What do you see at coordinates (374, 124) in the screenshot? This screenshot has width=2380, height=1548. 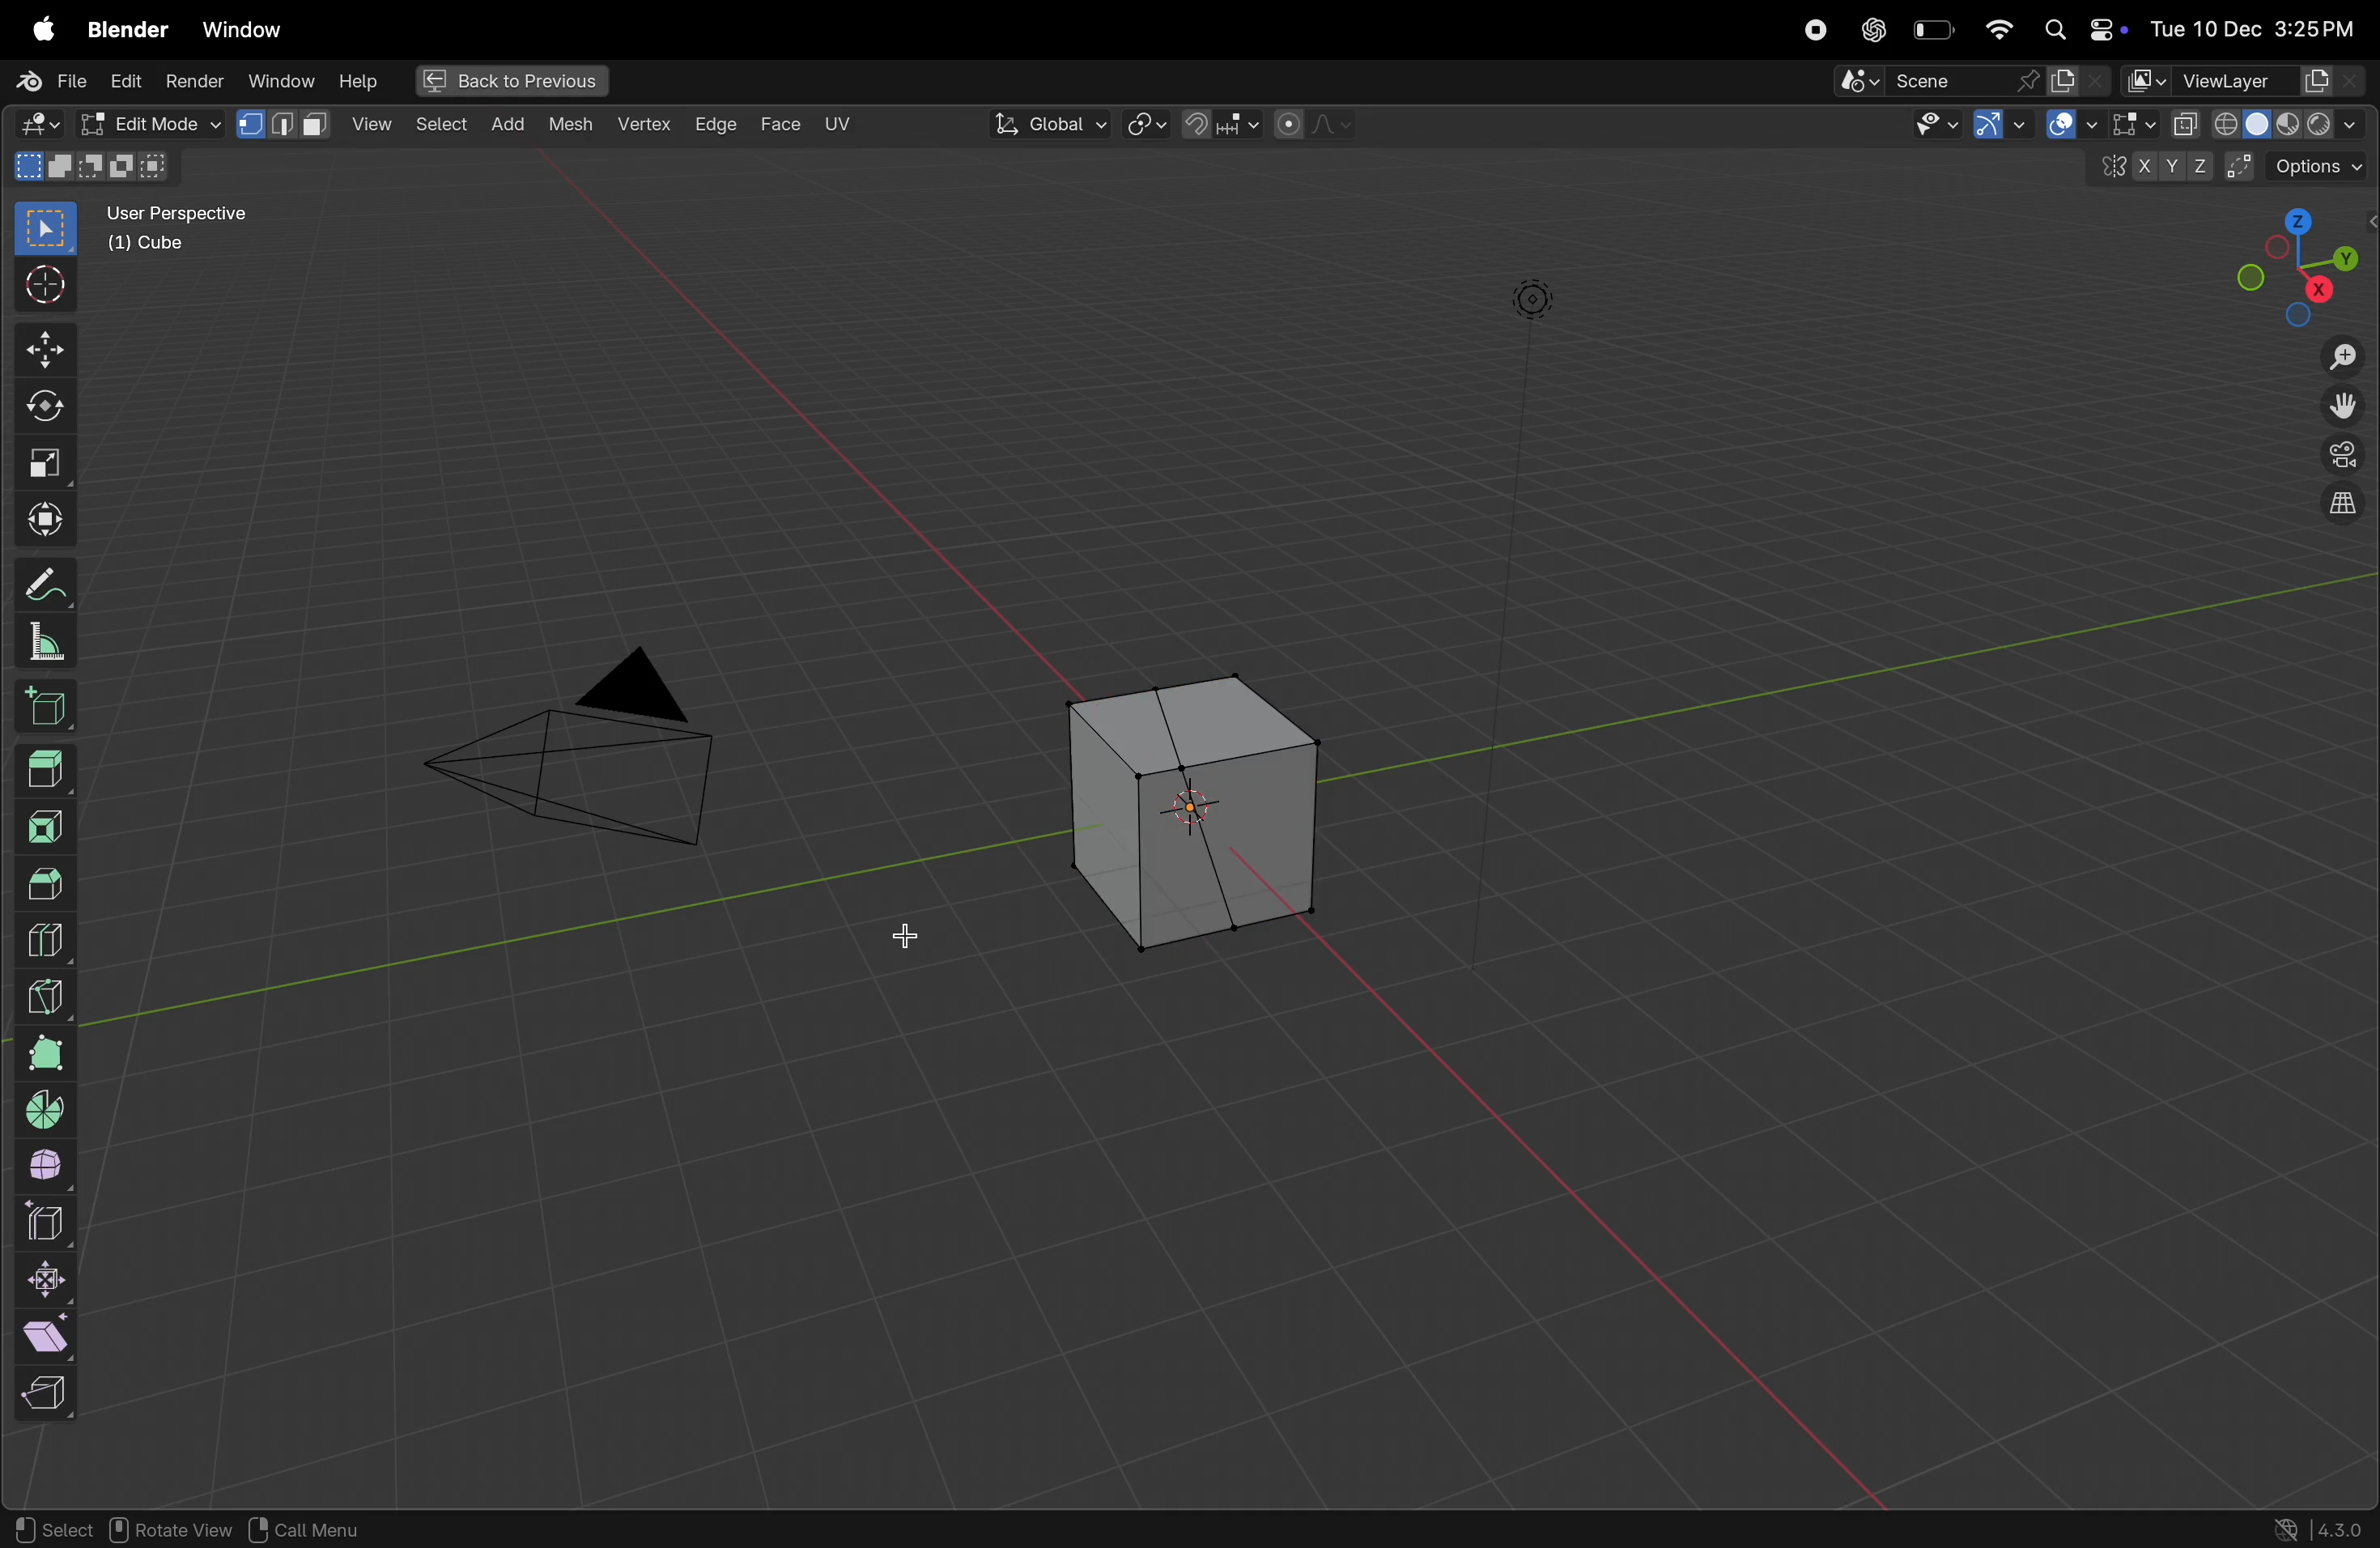 I see `select` at bounding box center [374, 124].